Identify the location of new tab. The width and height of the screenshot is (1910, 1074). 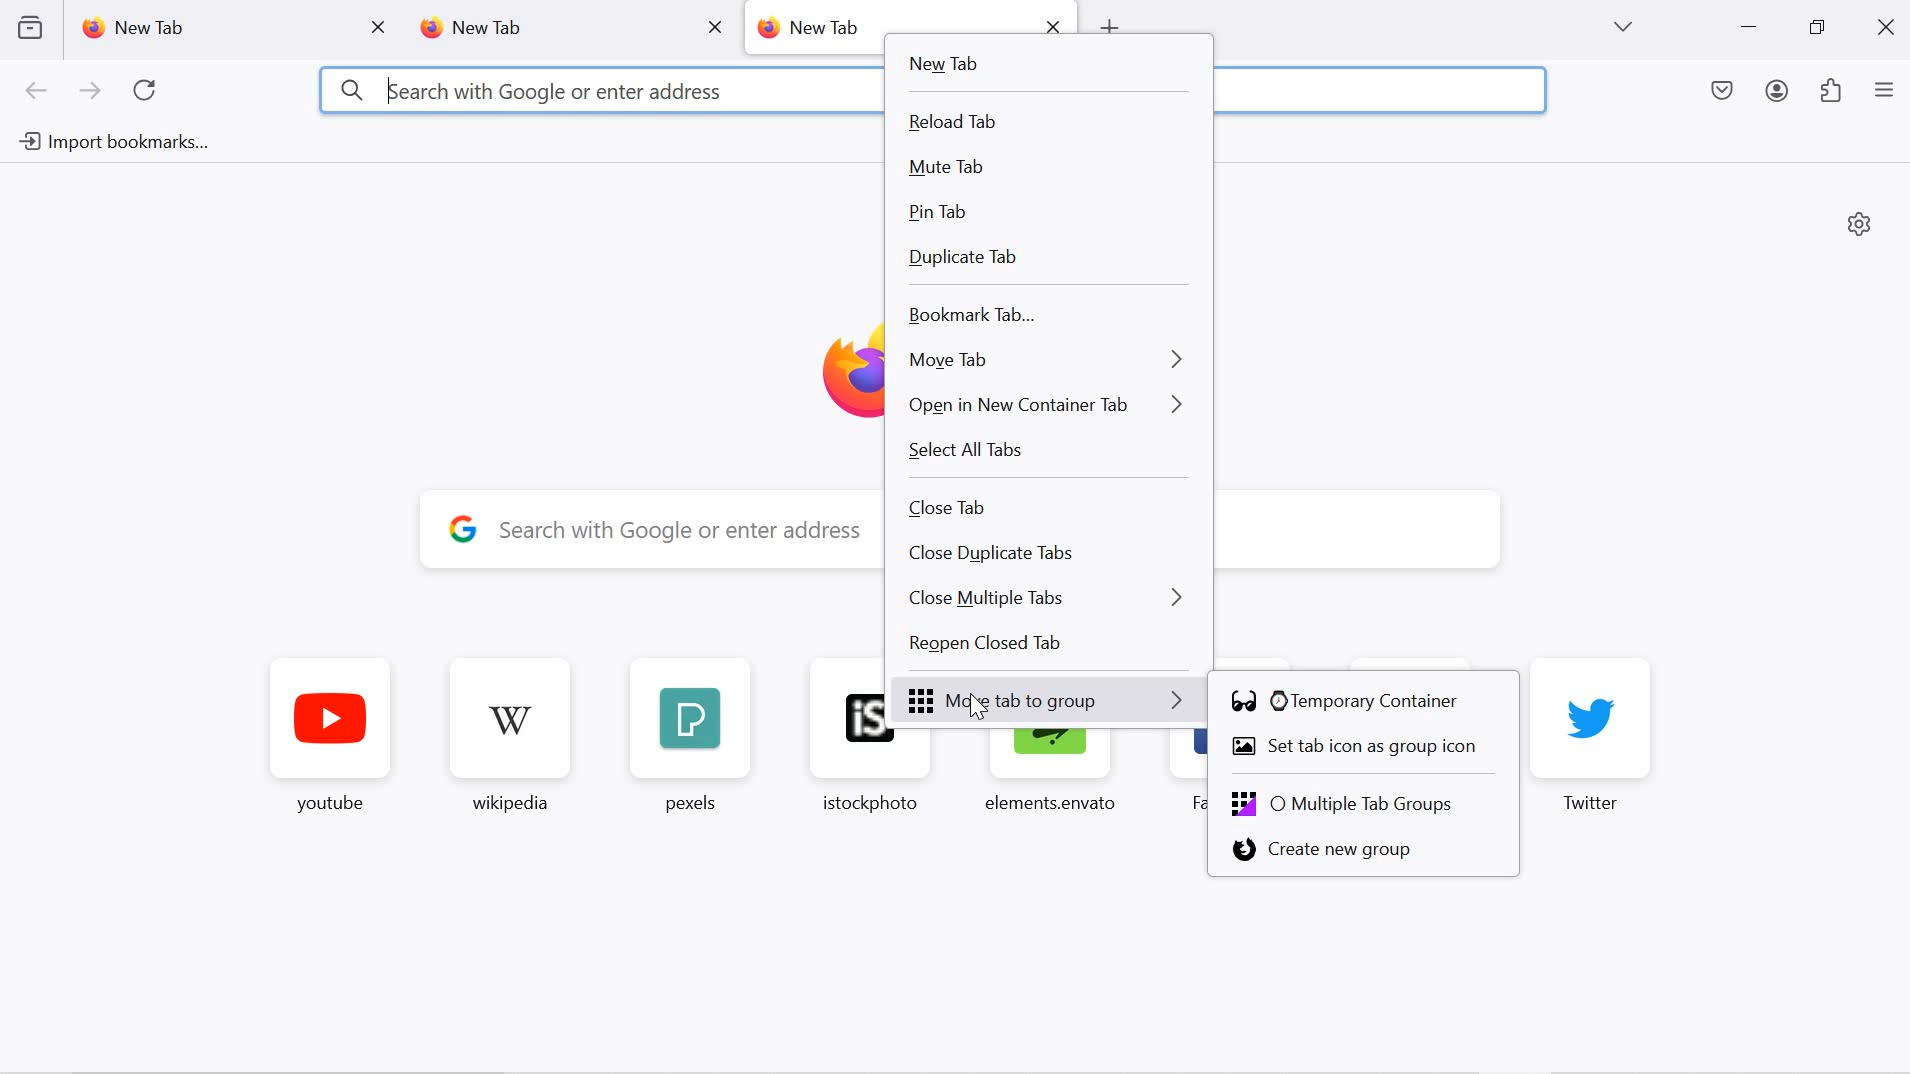
(1046, 67).